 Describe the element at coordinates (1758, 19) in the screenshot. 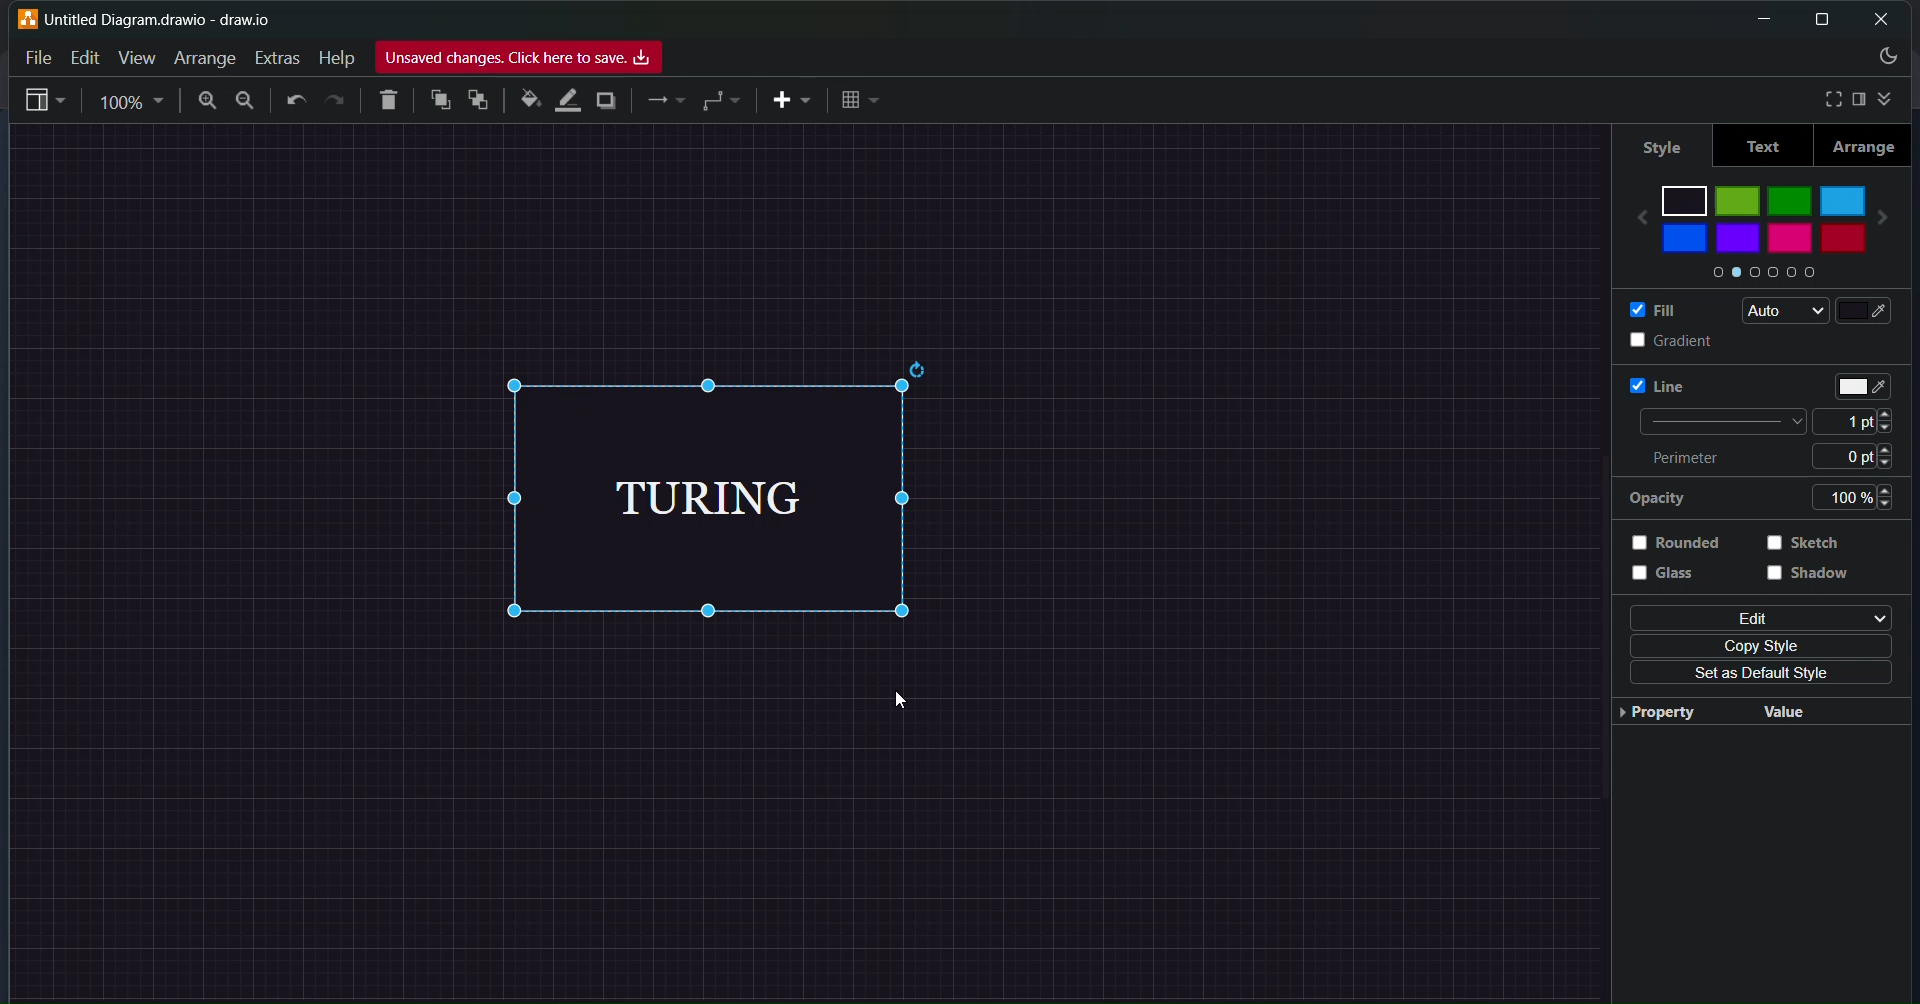

I see `minimize` at that location.